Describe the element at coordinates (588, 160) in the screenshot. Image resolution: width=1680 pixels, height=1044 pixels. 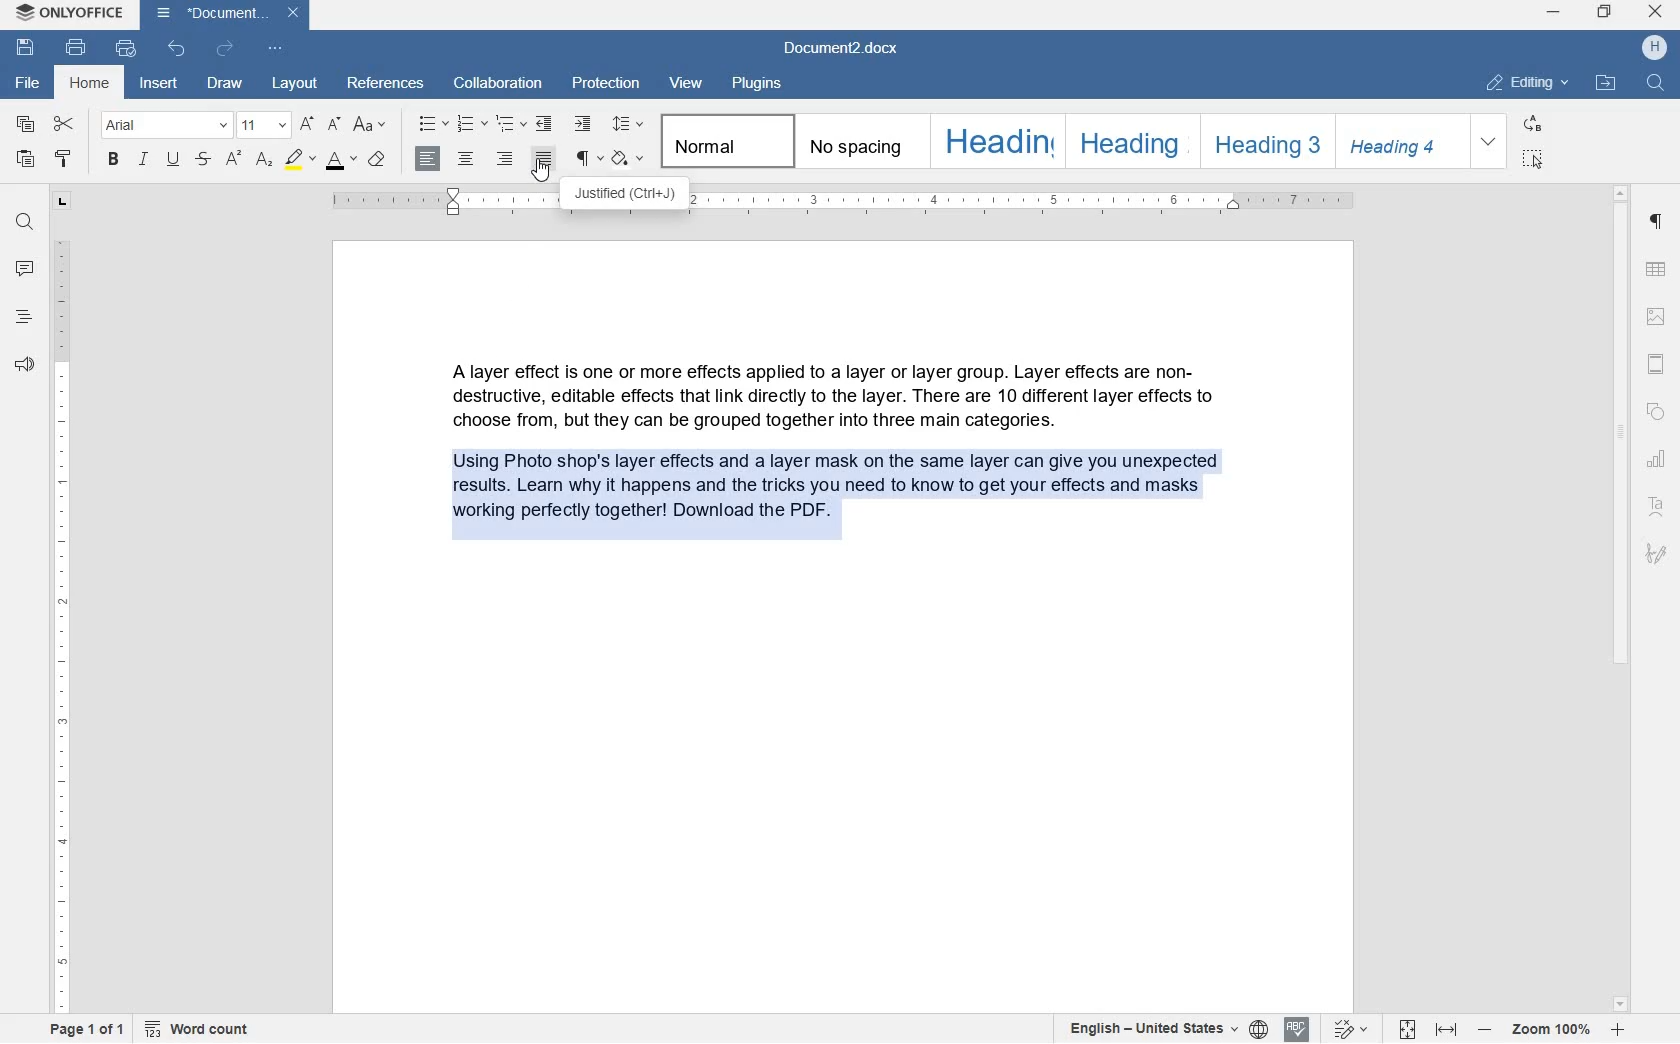
I see `PARAGRAPH SETTINGS` at that location.